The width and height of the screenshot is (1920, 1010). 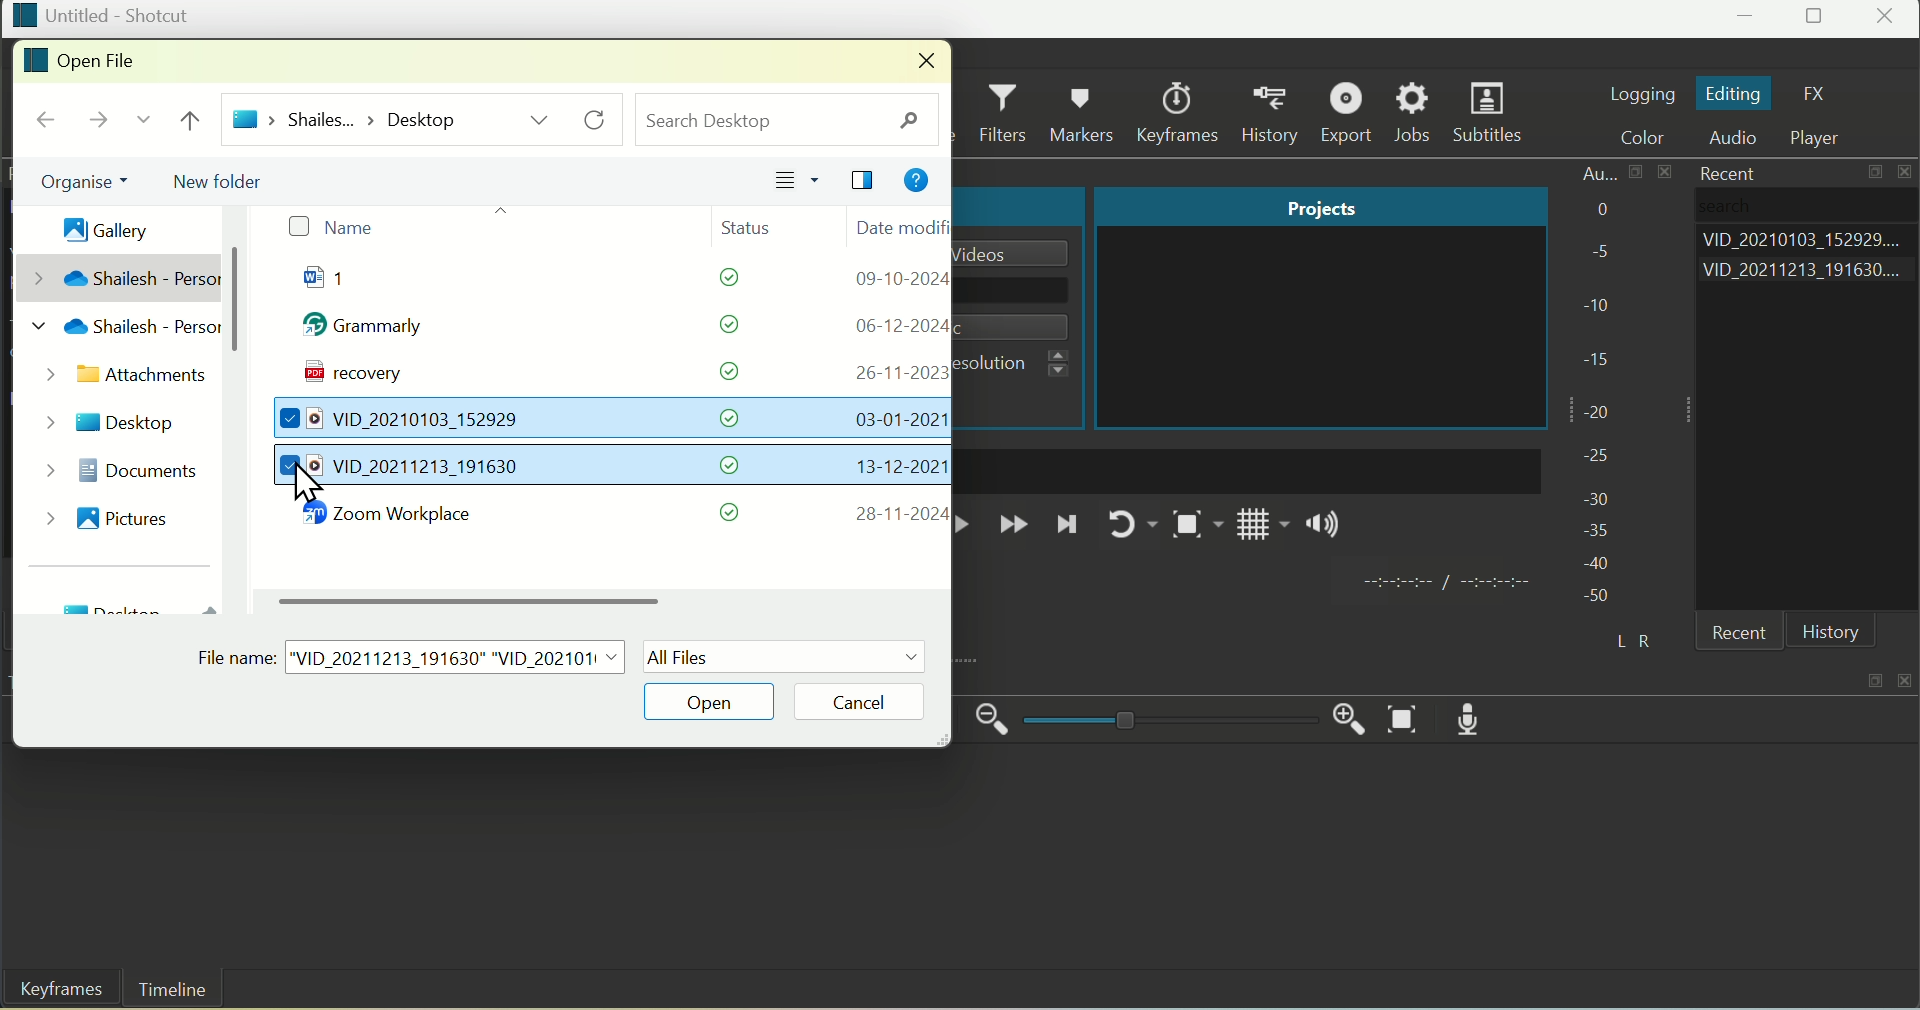 I want to click on Gallery, so click(x=95, y=224).